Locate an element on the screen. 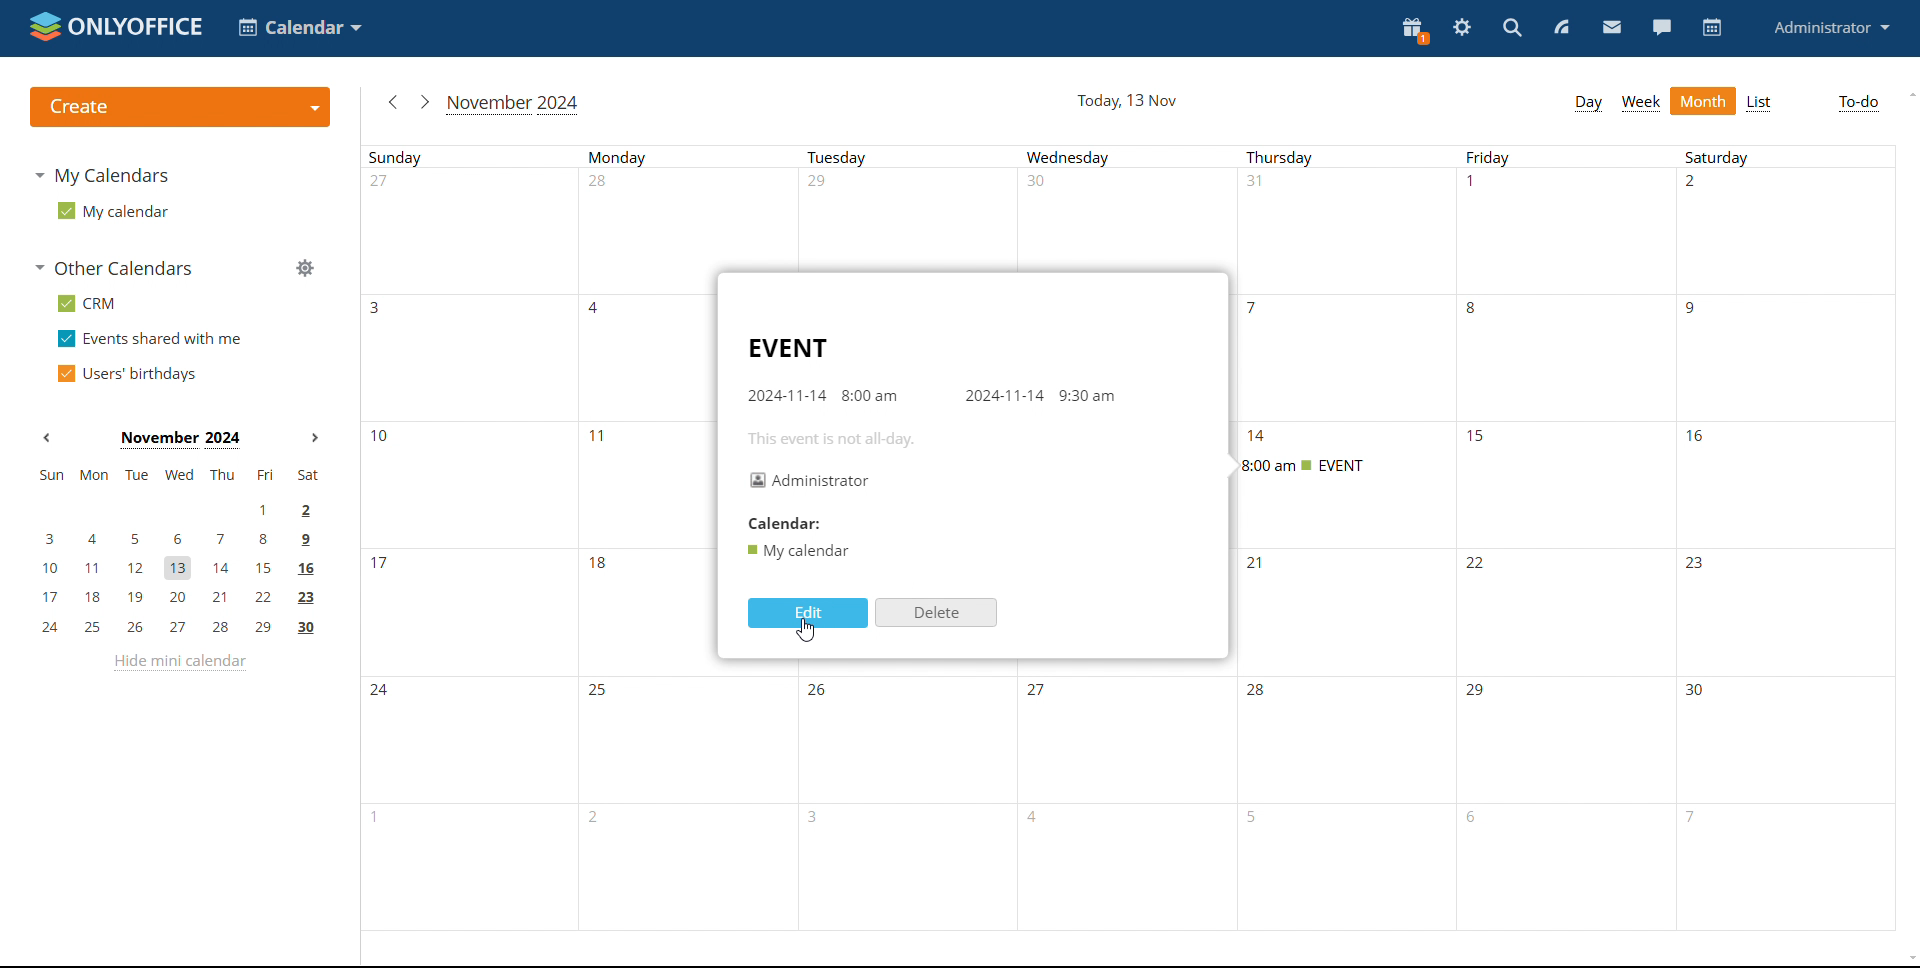  current date is located at coordinates (1124, 101).